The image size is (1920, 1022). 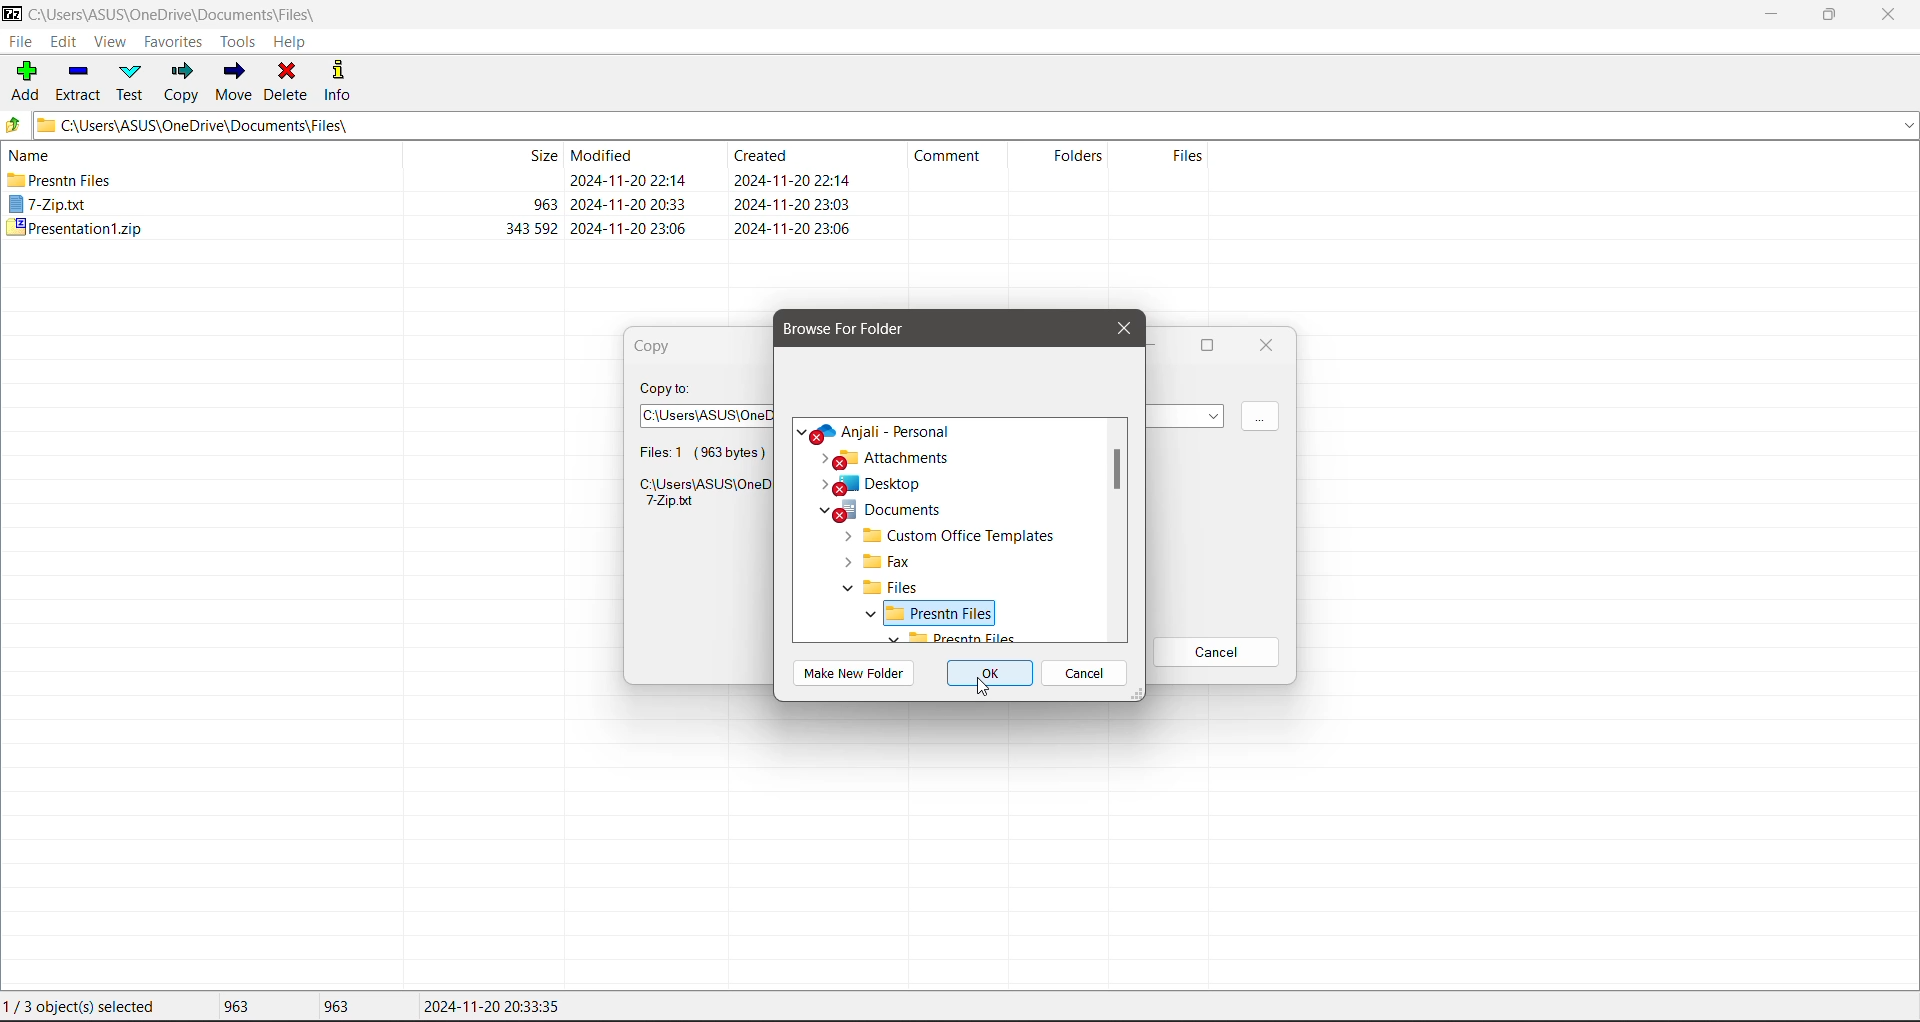 What do you see at coordinates (1769, 14) in the screenshot?
I see `Minimize` at bounding box center [1769, 14].